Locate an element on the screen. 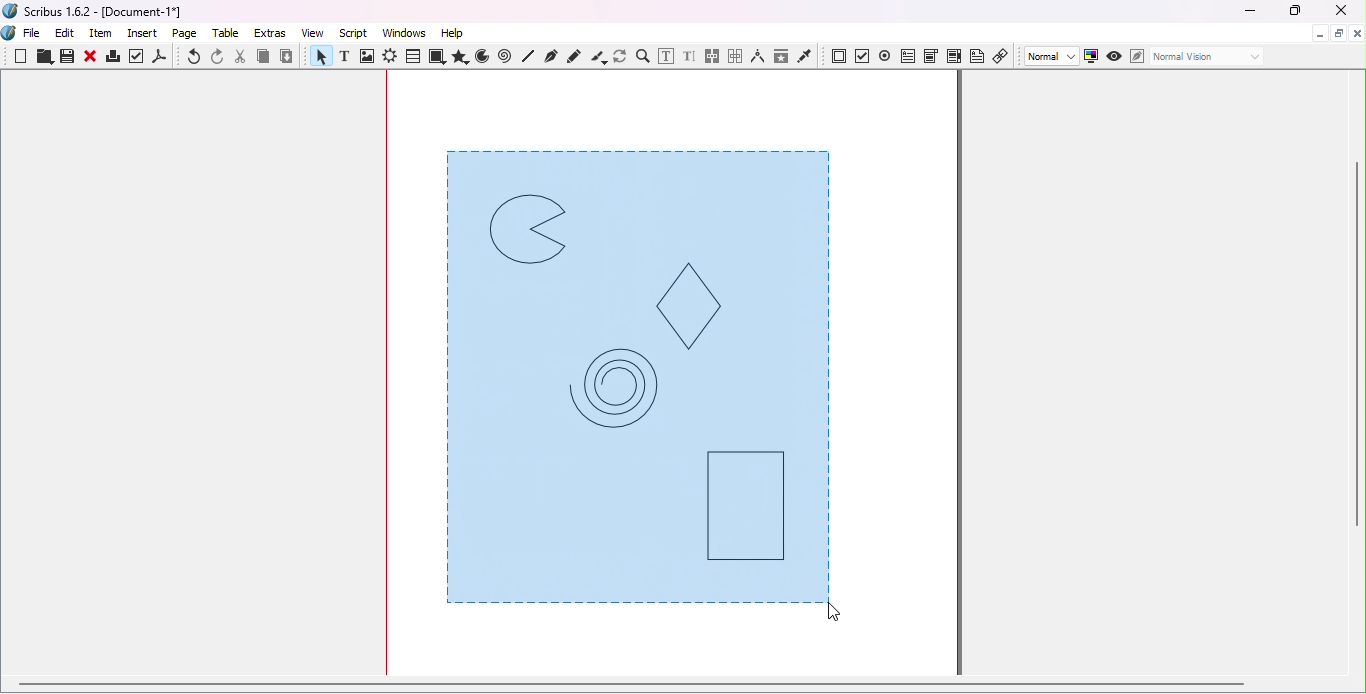  PDF text field is located at coordinates (907, 54).